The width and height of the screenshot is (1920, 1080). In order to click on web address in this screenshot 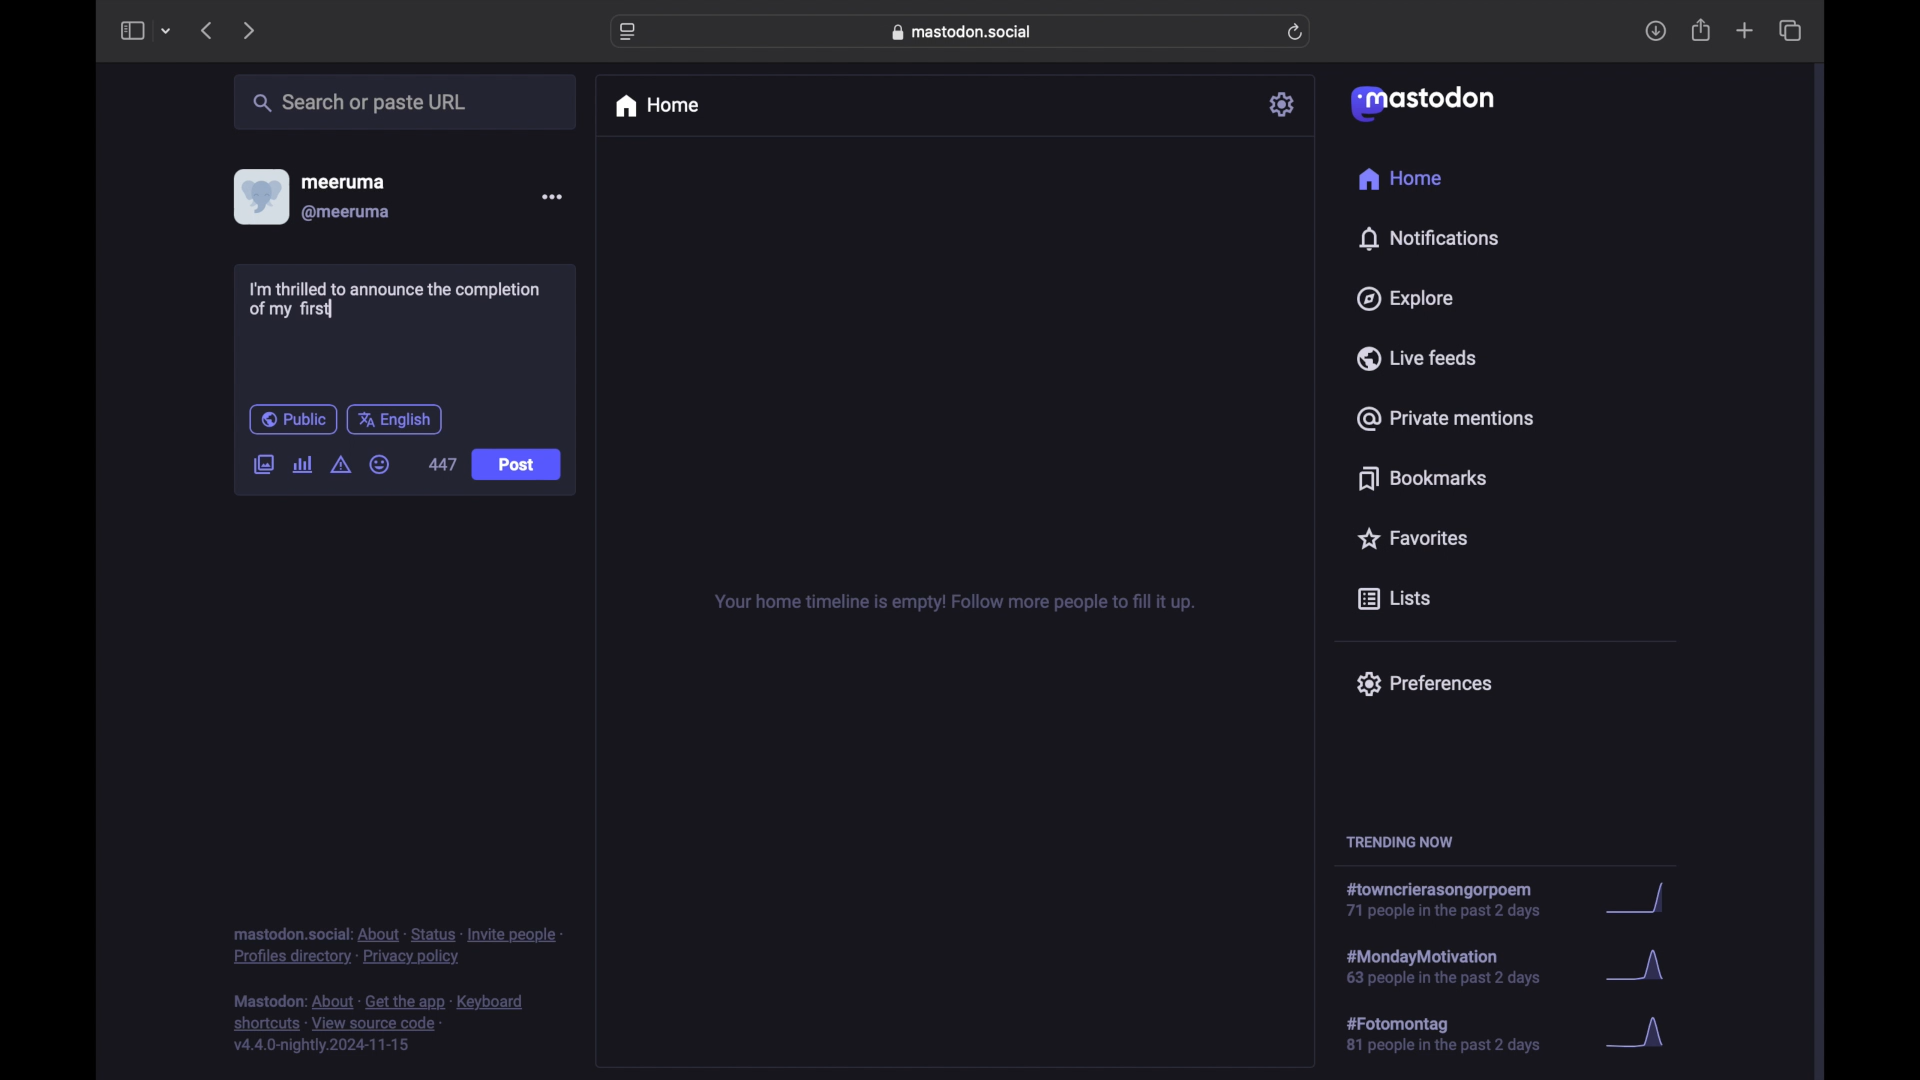, I will do `click(962, 32)`.